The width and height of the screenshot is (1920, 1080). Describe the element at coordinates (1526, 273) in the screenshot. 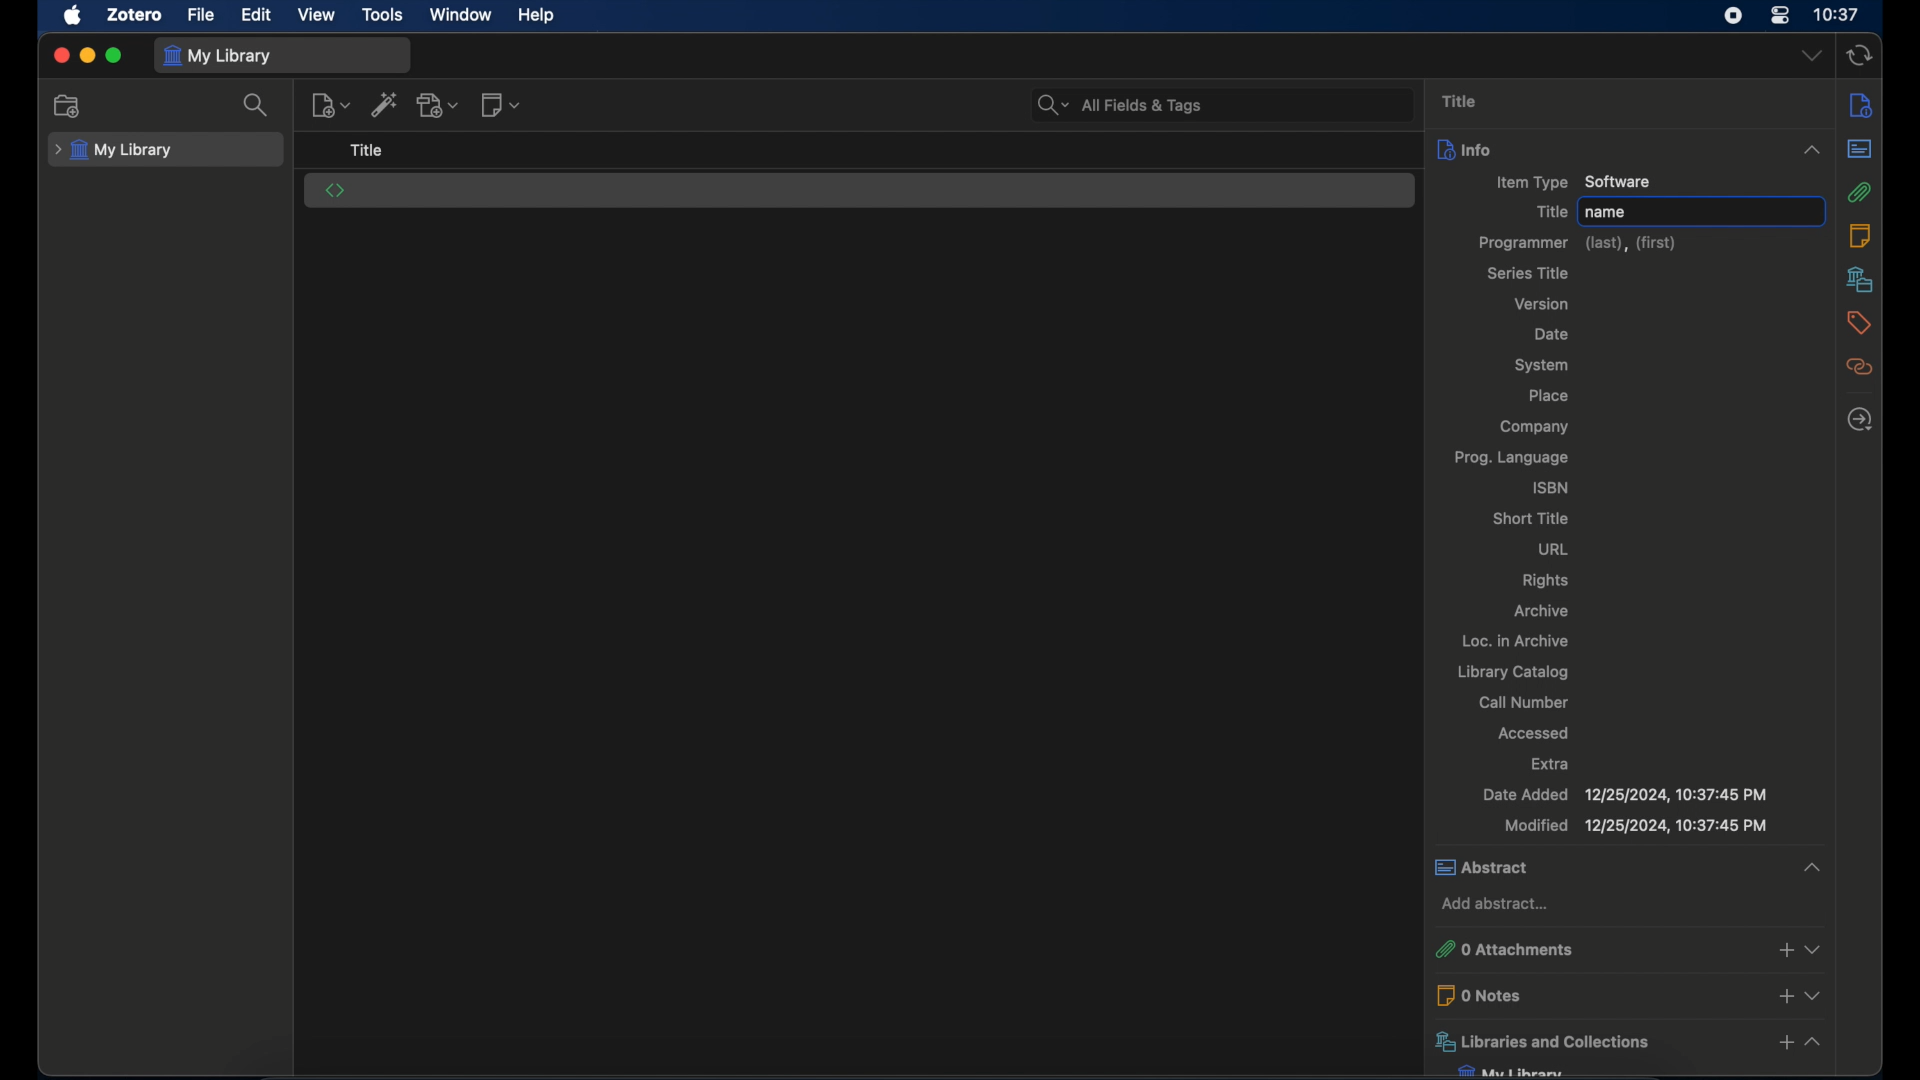

I see `series title ` at that location.